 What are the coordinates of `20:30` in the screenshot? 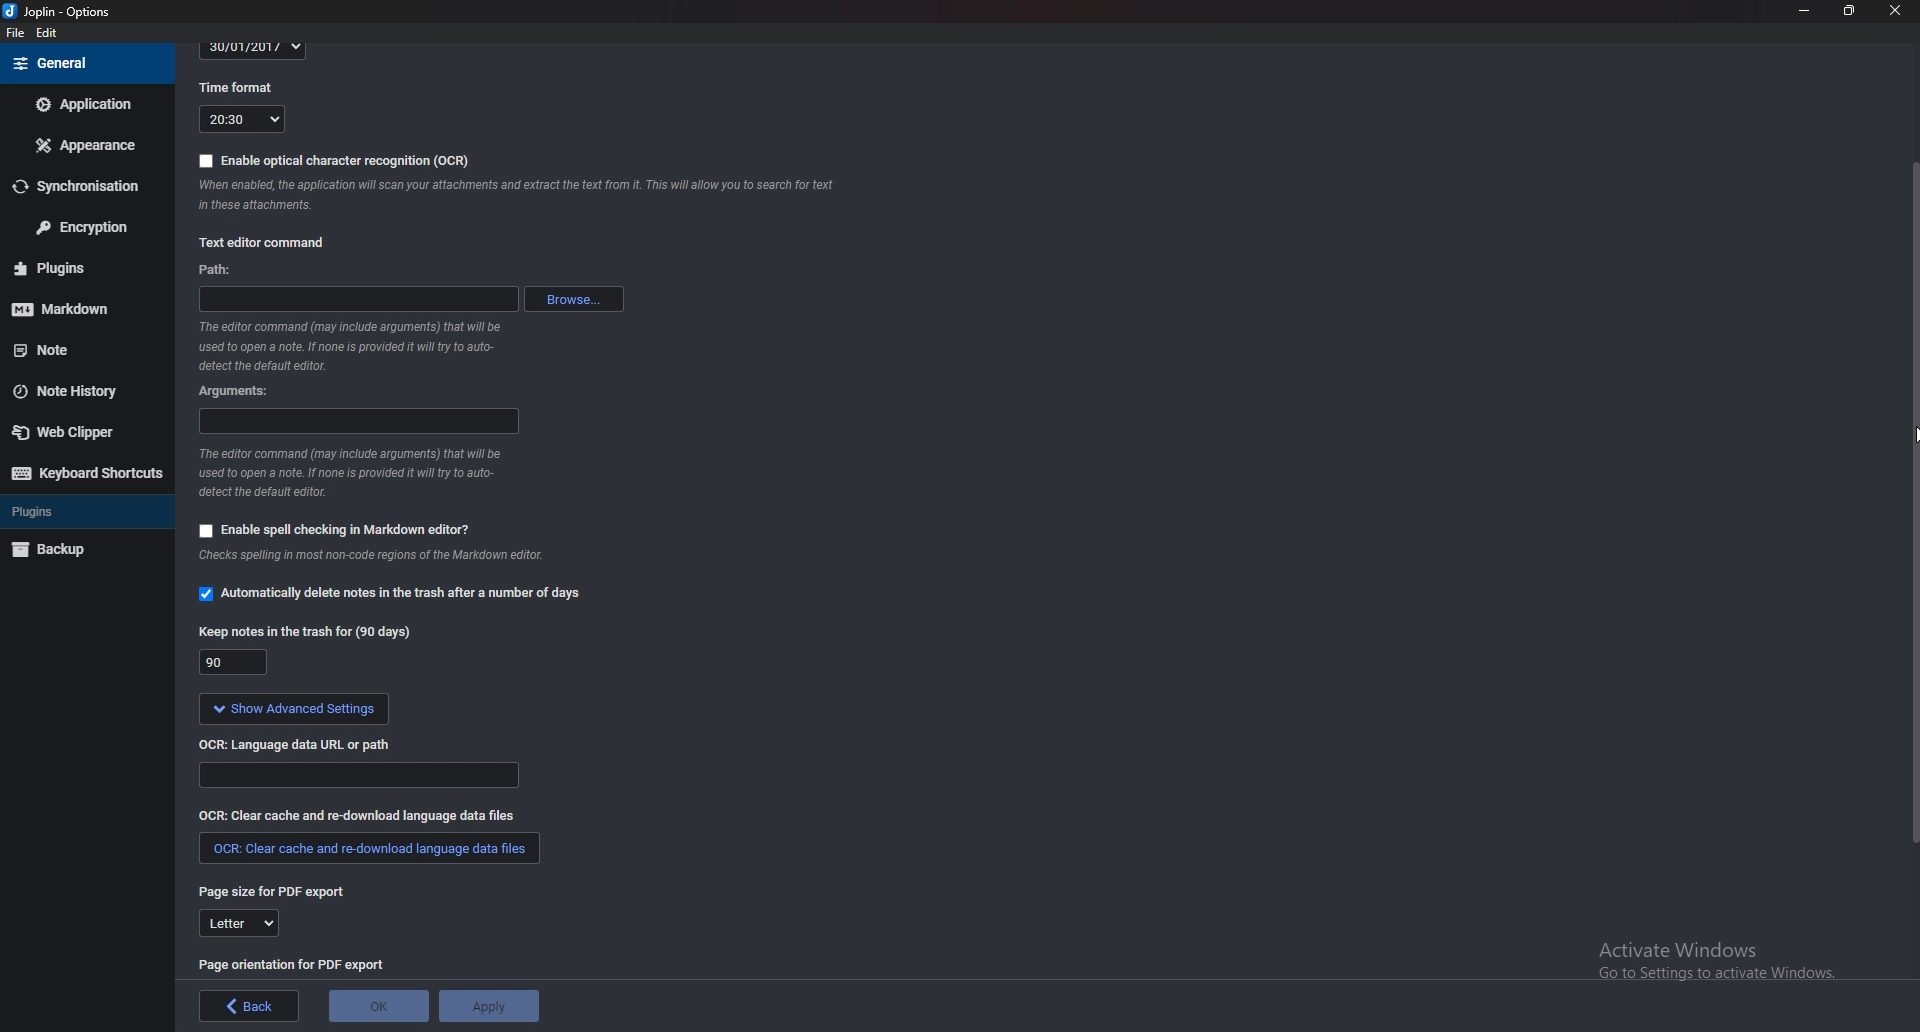 It's located at (242, 119).